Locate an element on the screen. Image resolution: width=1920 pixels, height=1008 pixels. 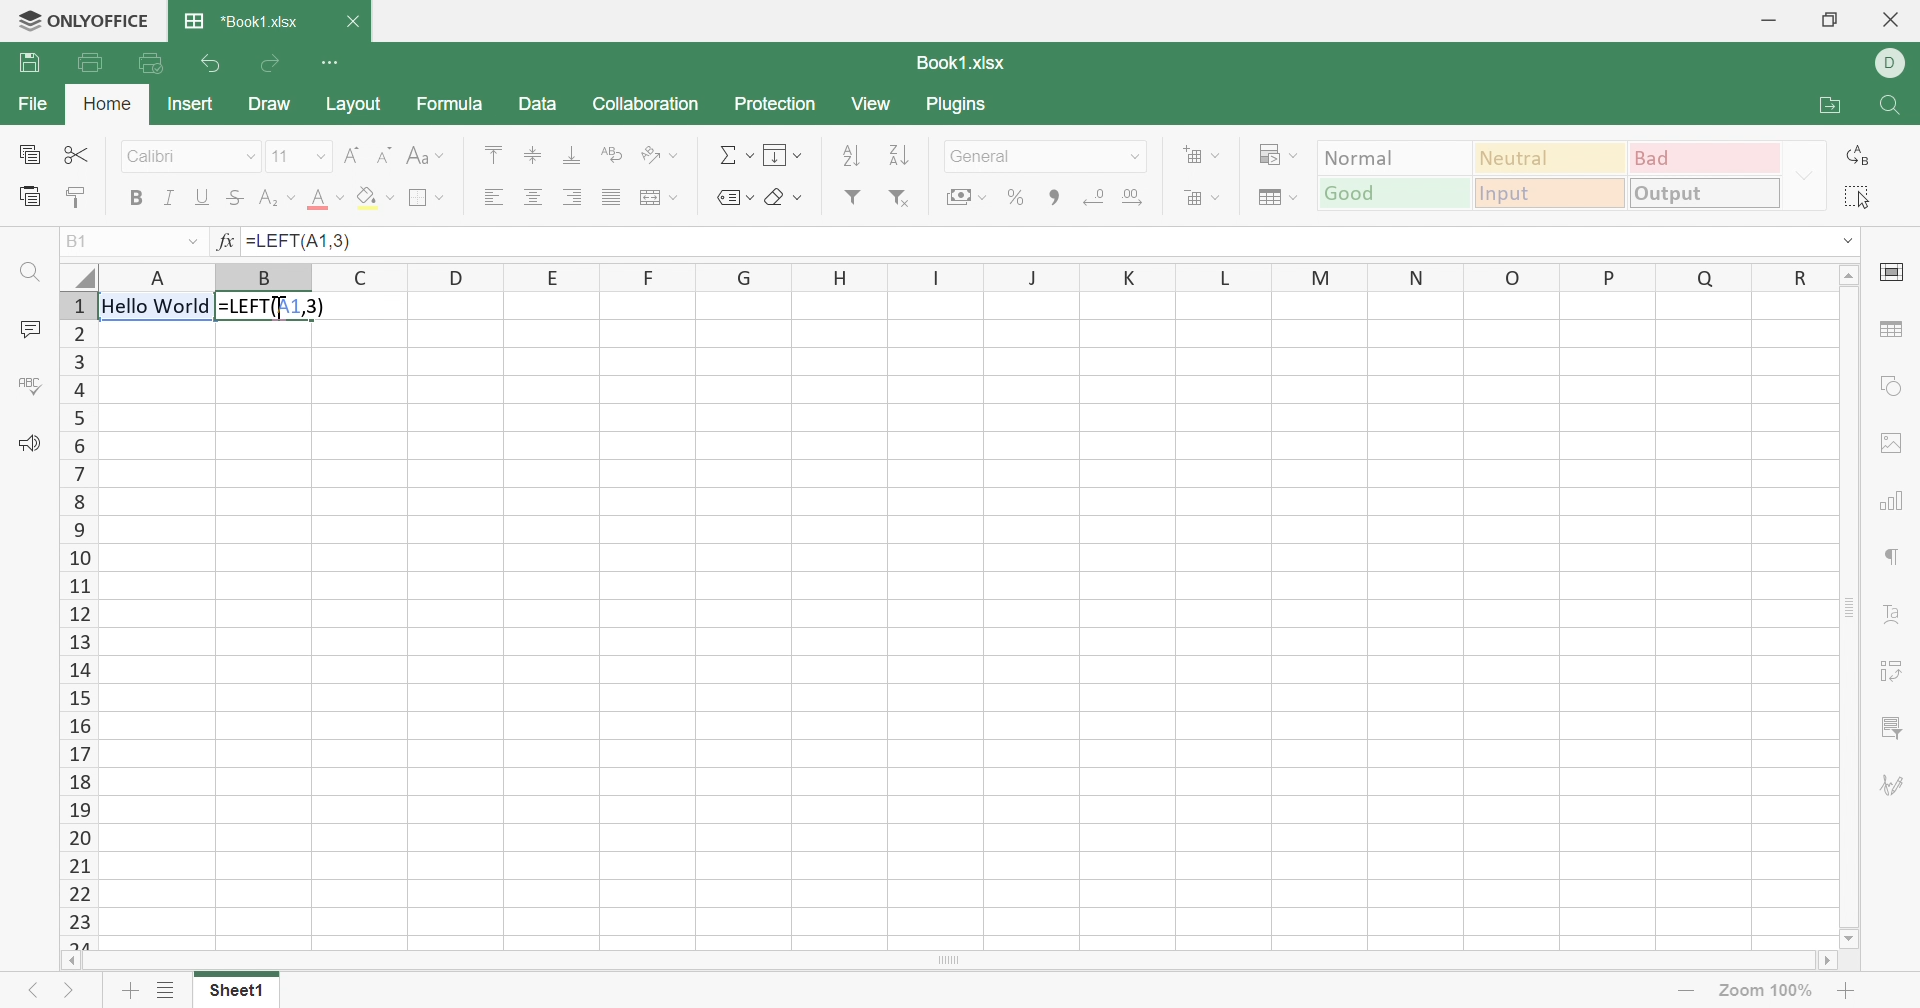
Bold is located at coordinates (137, 197).